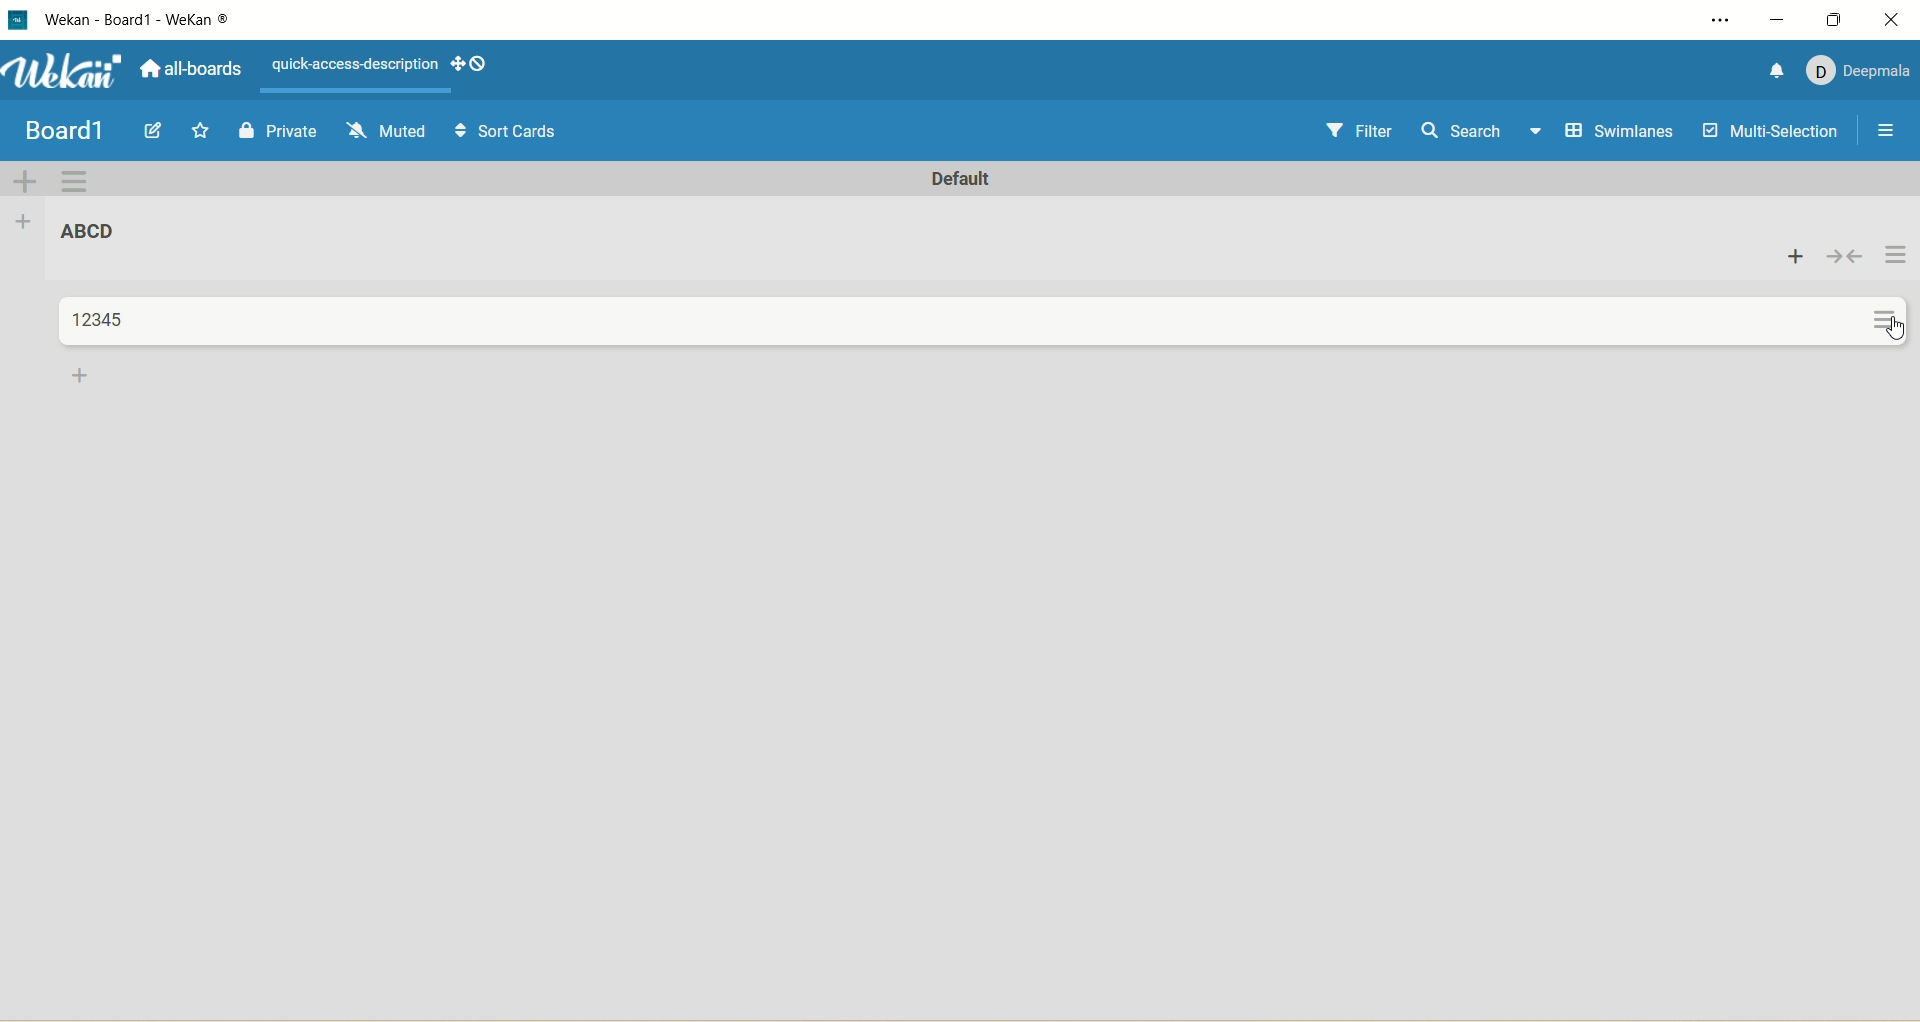 The width and height of the screenshot is (1920, 1022). I want to click on logo, so click(23, 21).